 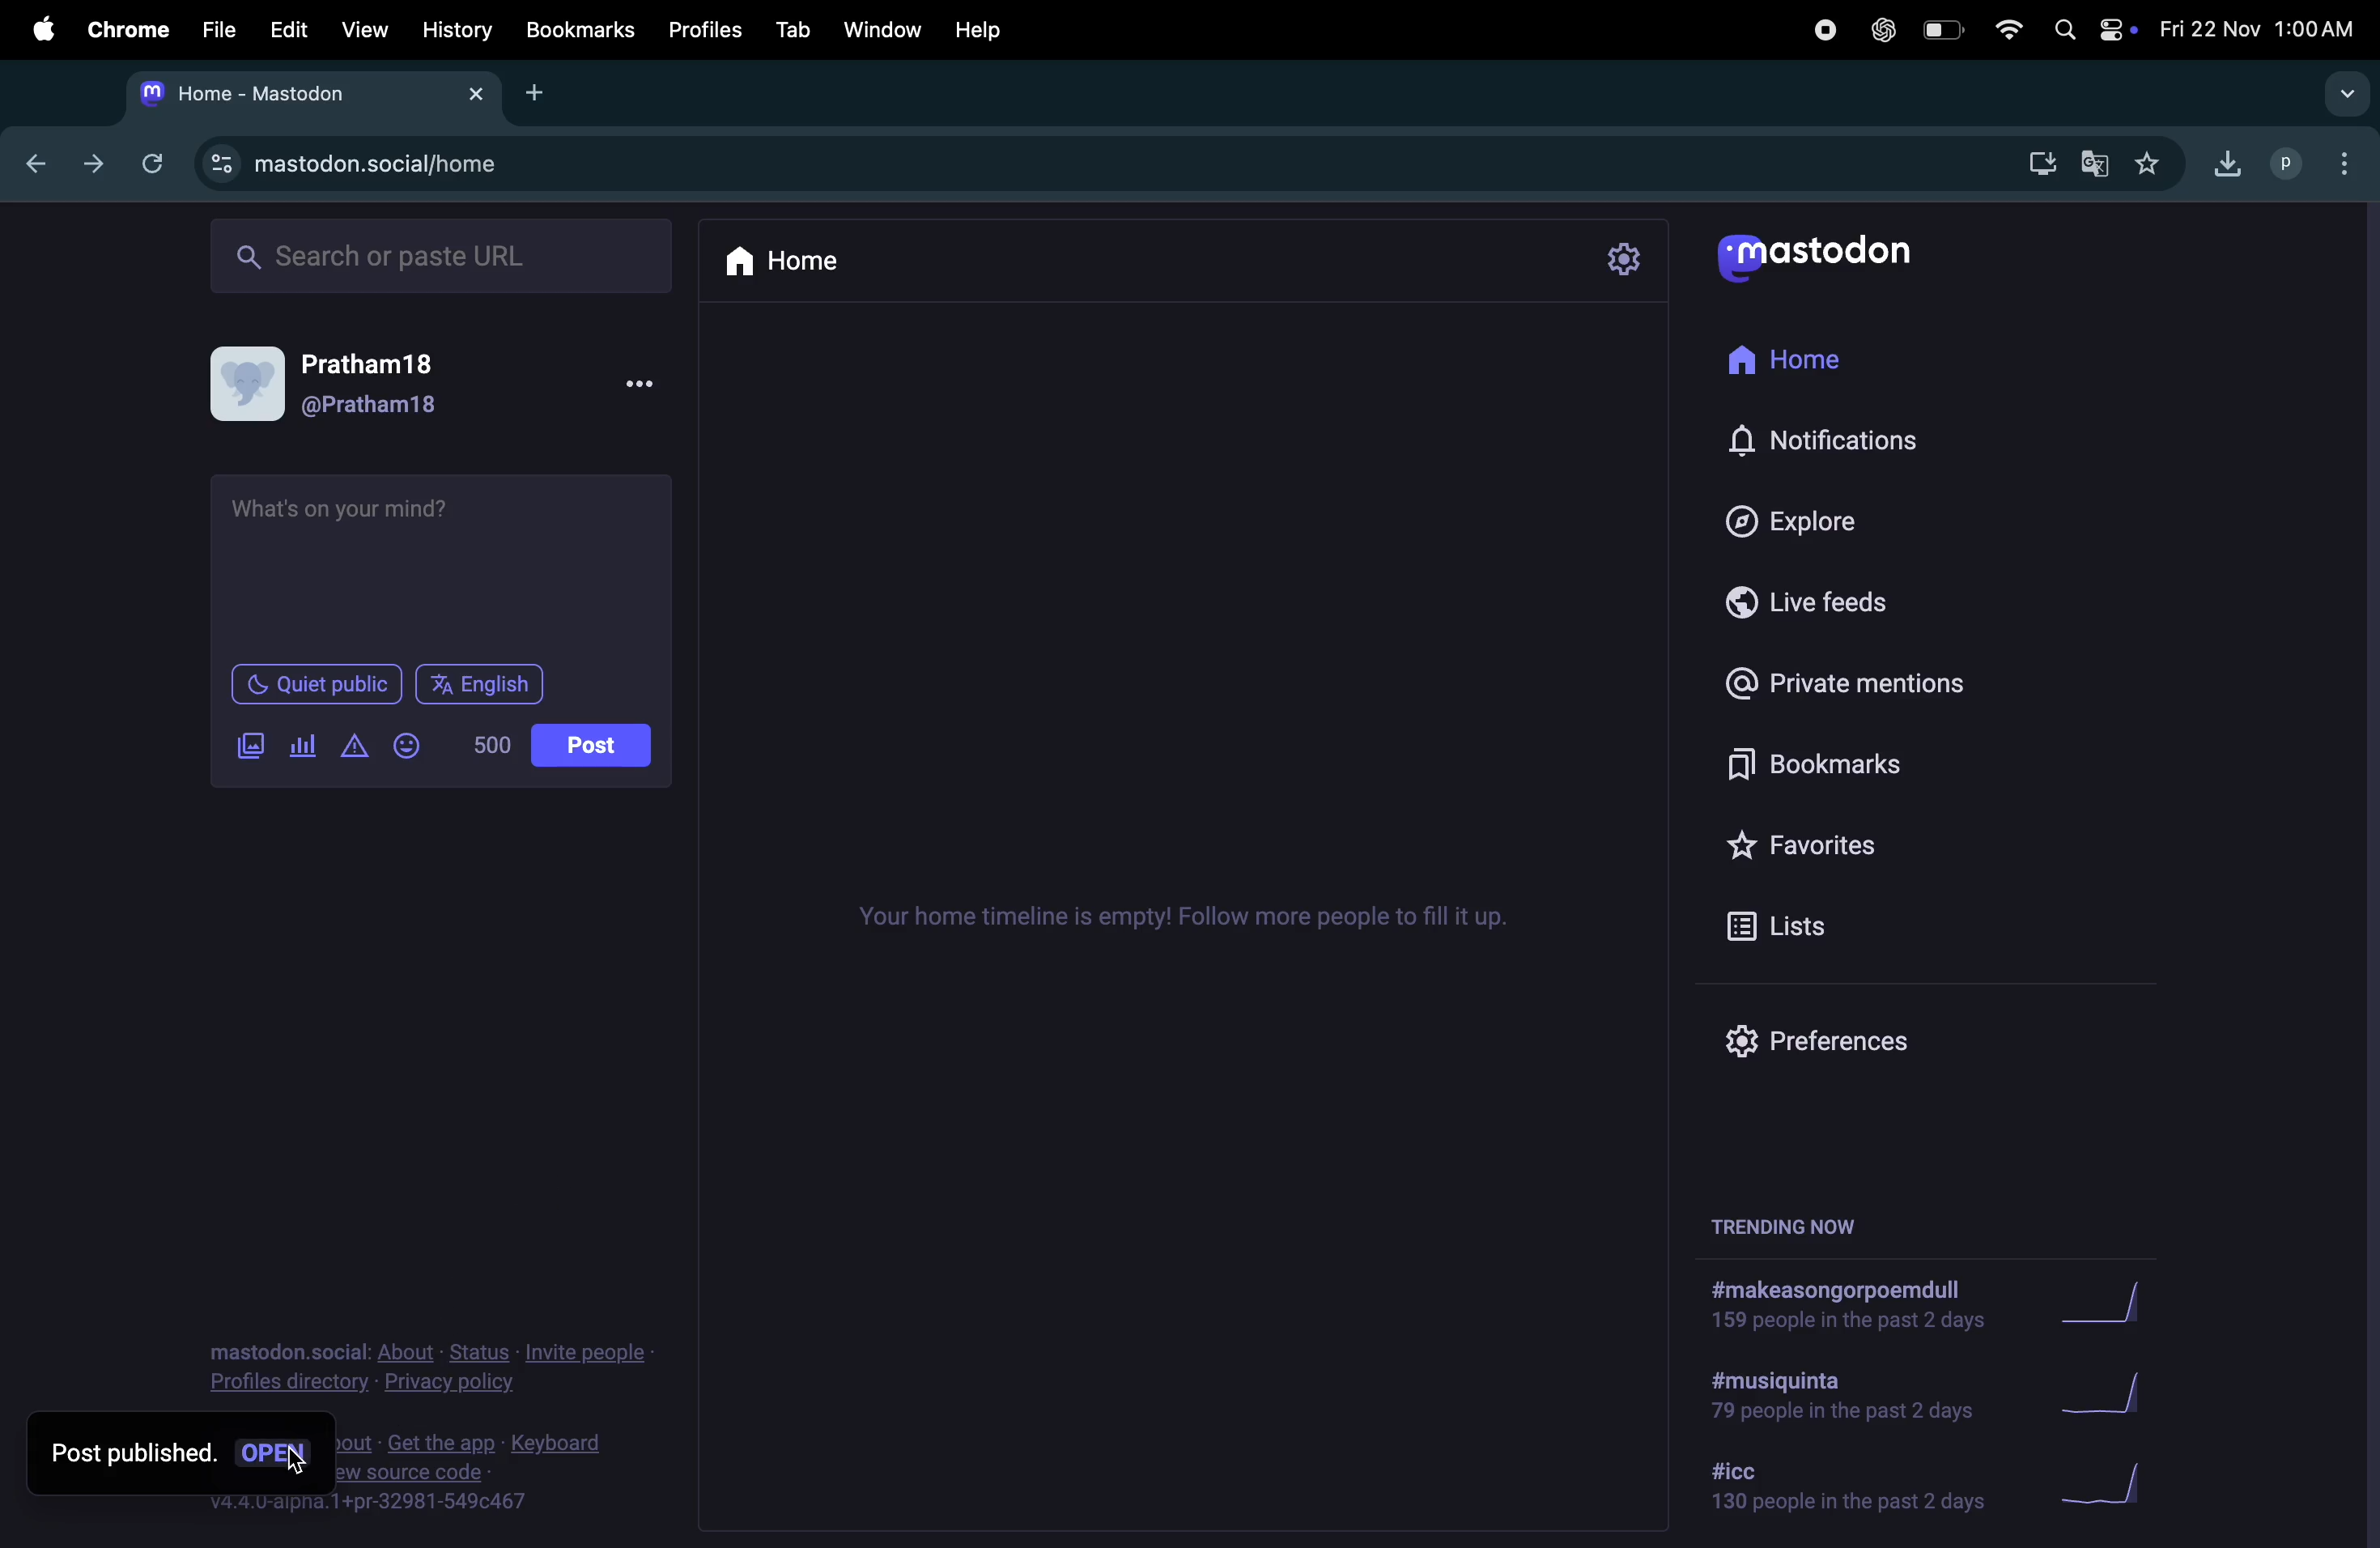 I want to click on quiet public, so click(x=305, y=682).